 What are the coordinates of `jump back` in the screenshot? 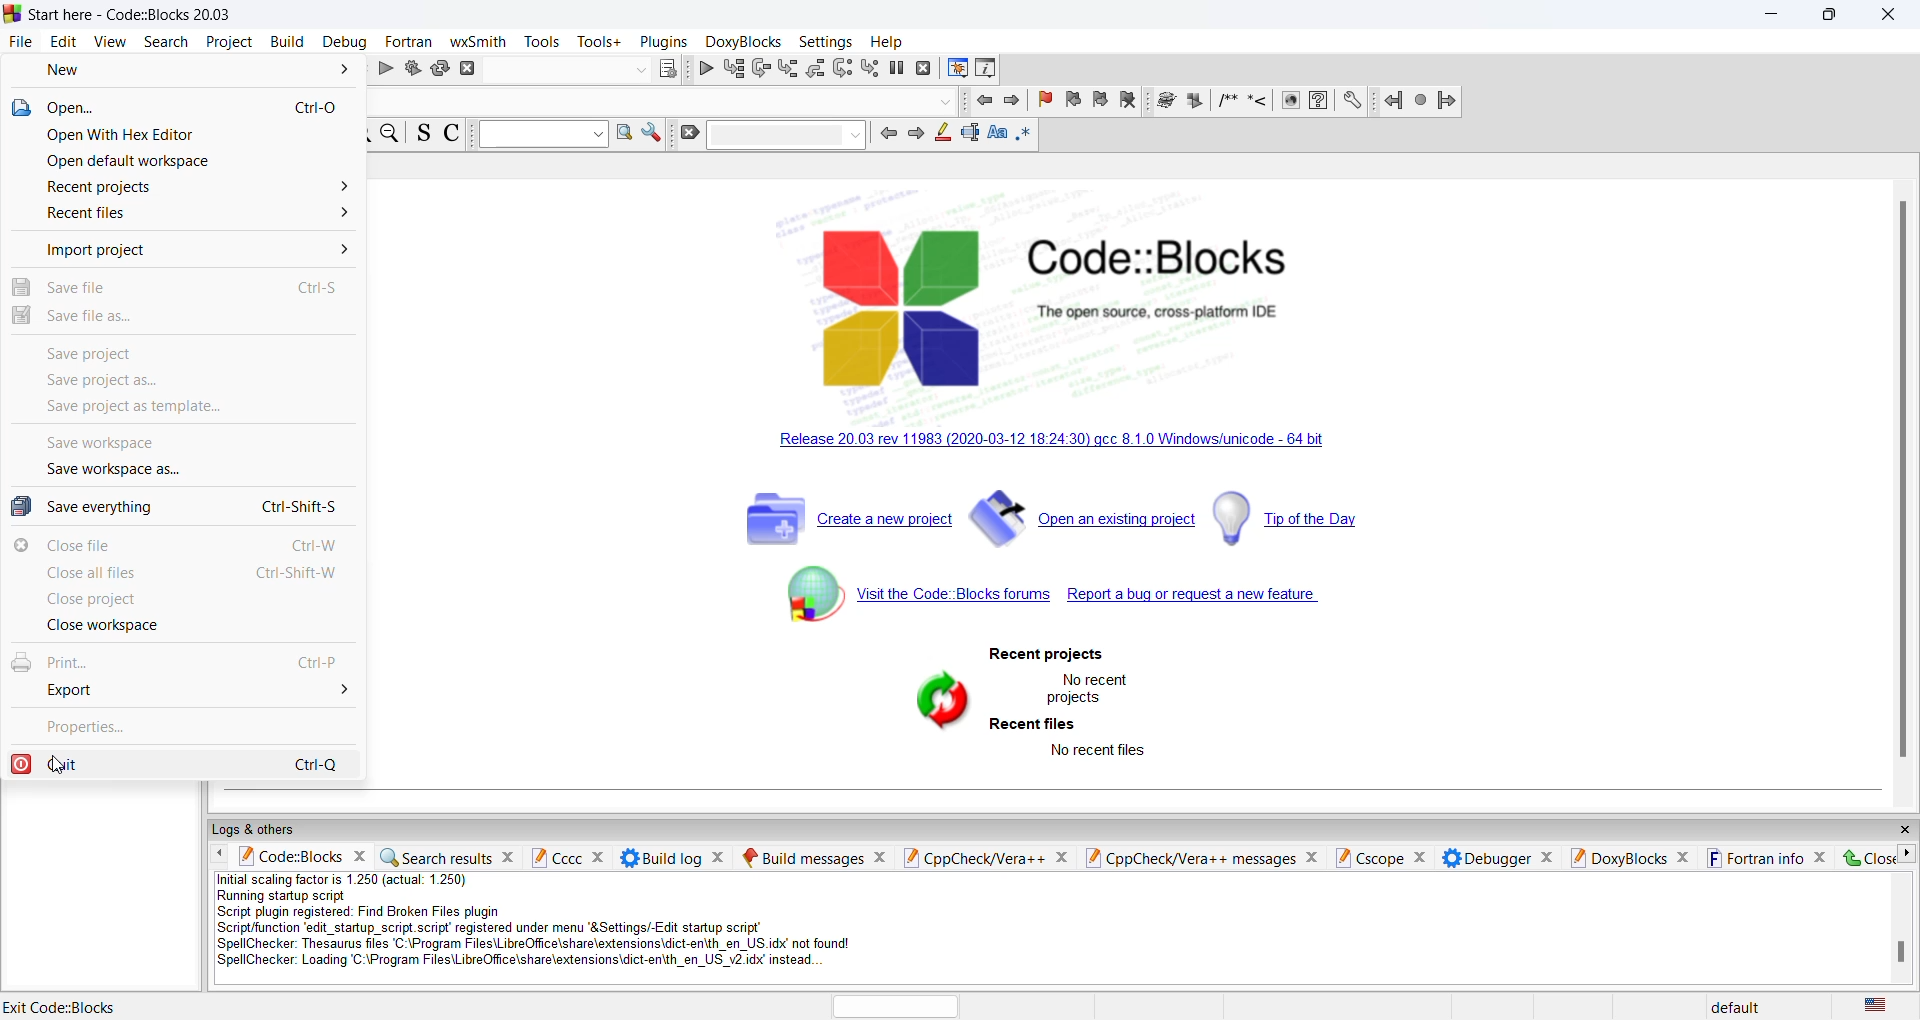 It's located at (1388, 102).